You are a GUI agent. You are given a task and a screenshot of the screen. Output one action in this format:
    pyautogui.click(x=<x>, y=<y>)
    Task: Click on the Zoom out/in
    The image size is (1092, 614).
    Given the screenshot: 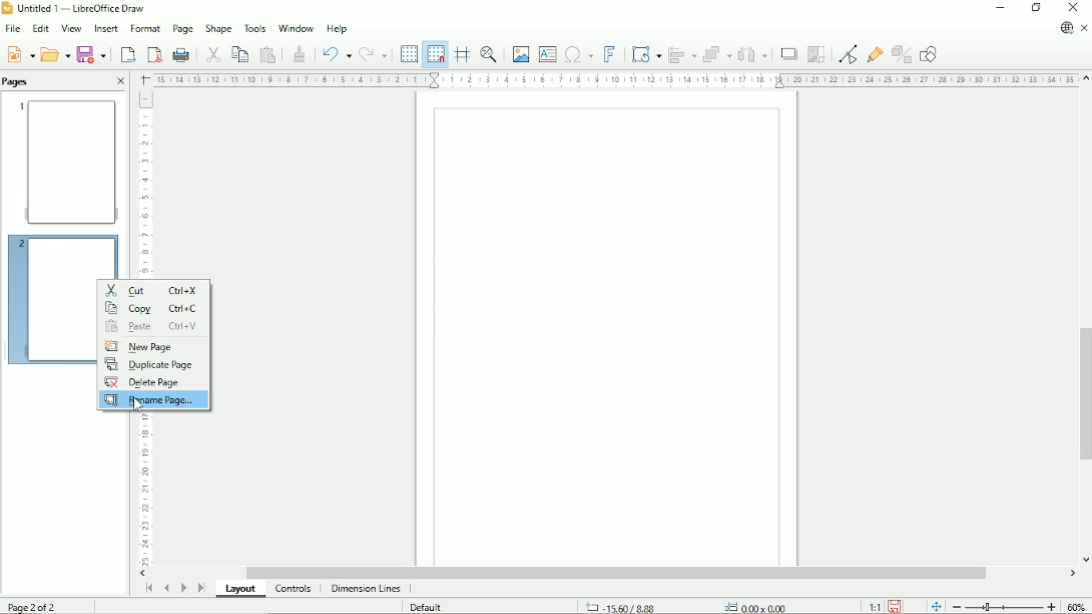 What is the action you would take?
    pyautogui.click(x=1004, y=606)
    